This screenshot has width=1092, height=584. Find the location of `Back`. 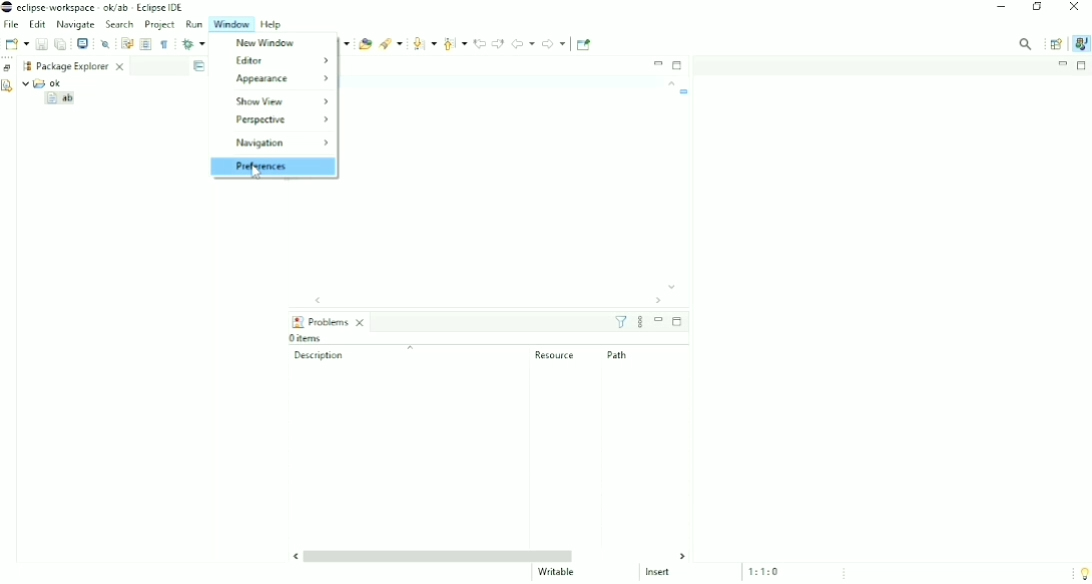

Back is located at coordinates (522, 43).